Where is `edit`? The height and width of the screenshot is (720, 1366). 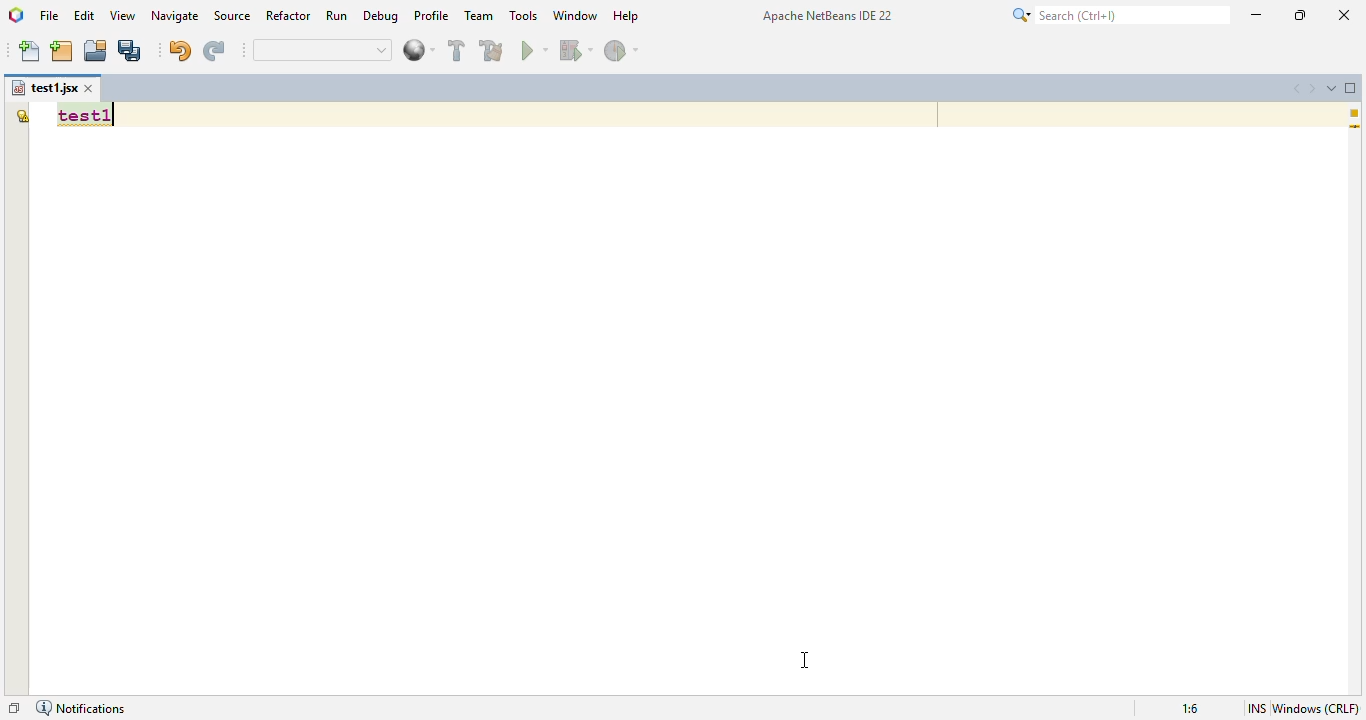
edit is located at coordinates (85, 15).